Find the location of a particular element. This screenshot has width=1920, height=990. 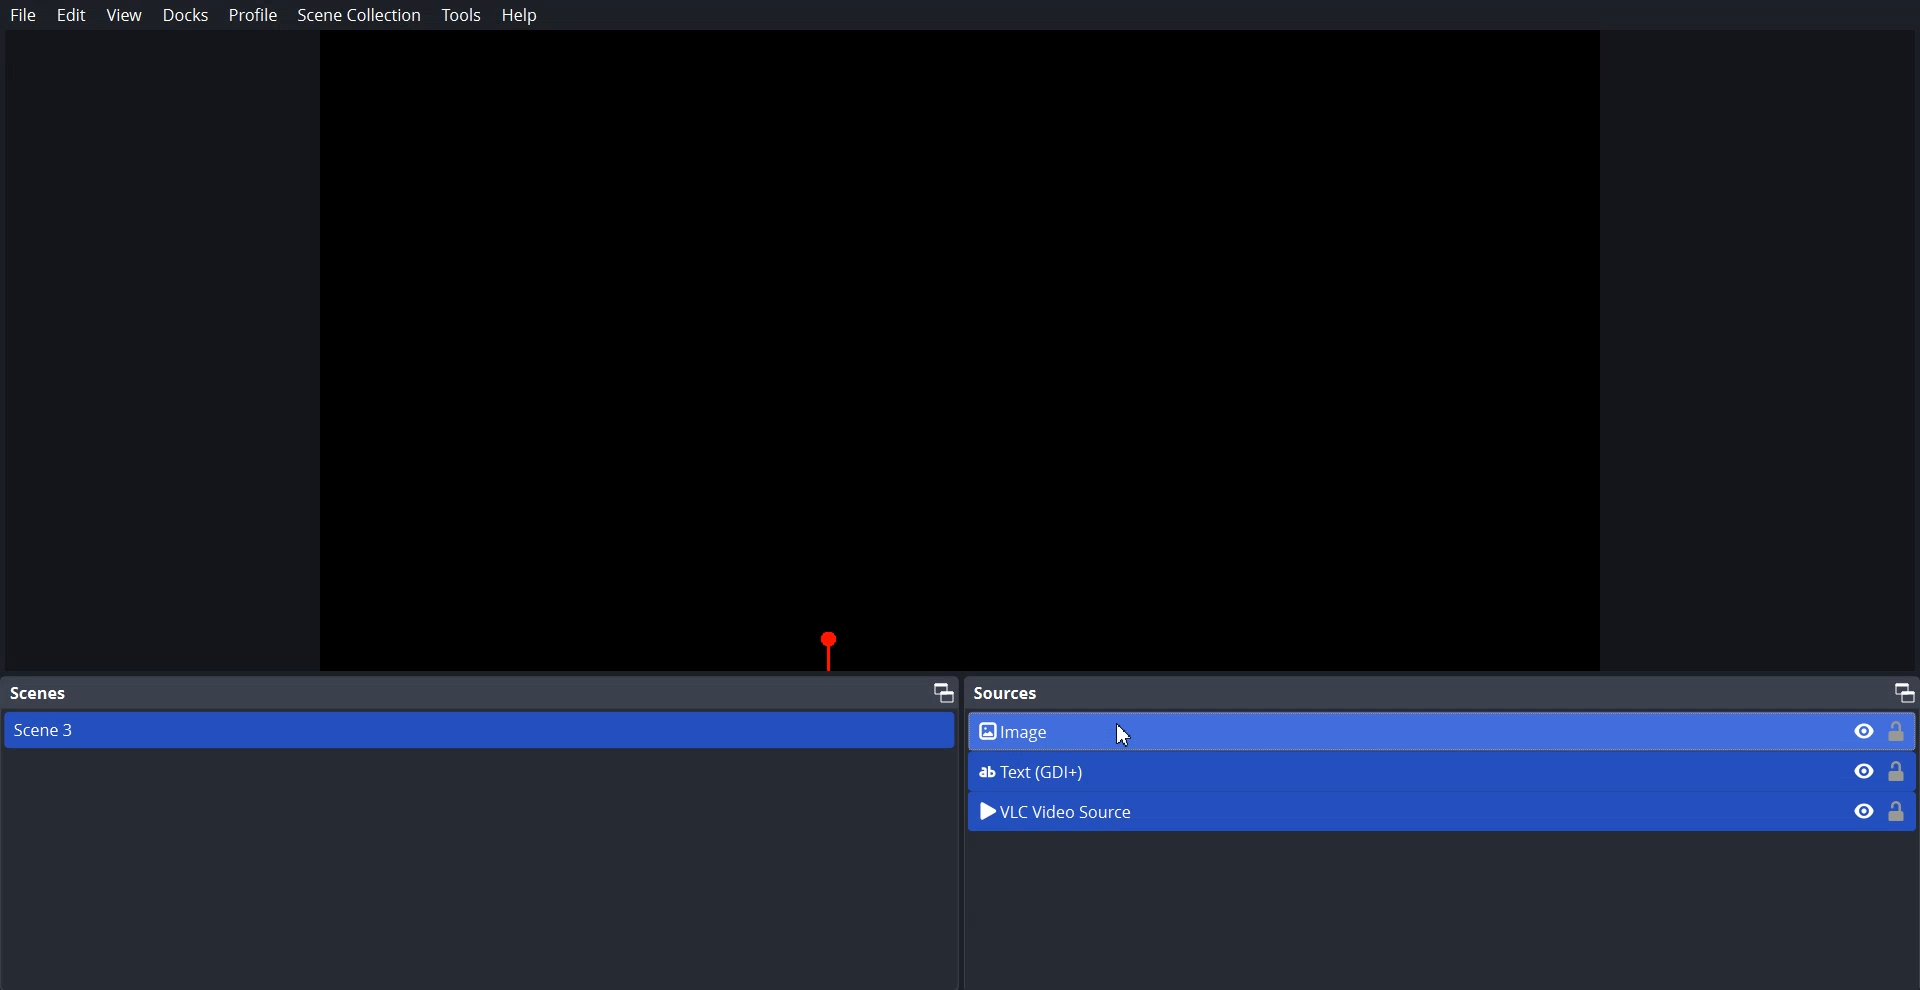

Maximize is located at coordinates (1904, 691).